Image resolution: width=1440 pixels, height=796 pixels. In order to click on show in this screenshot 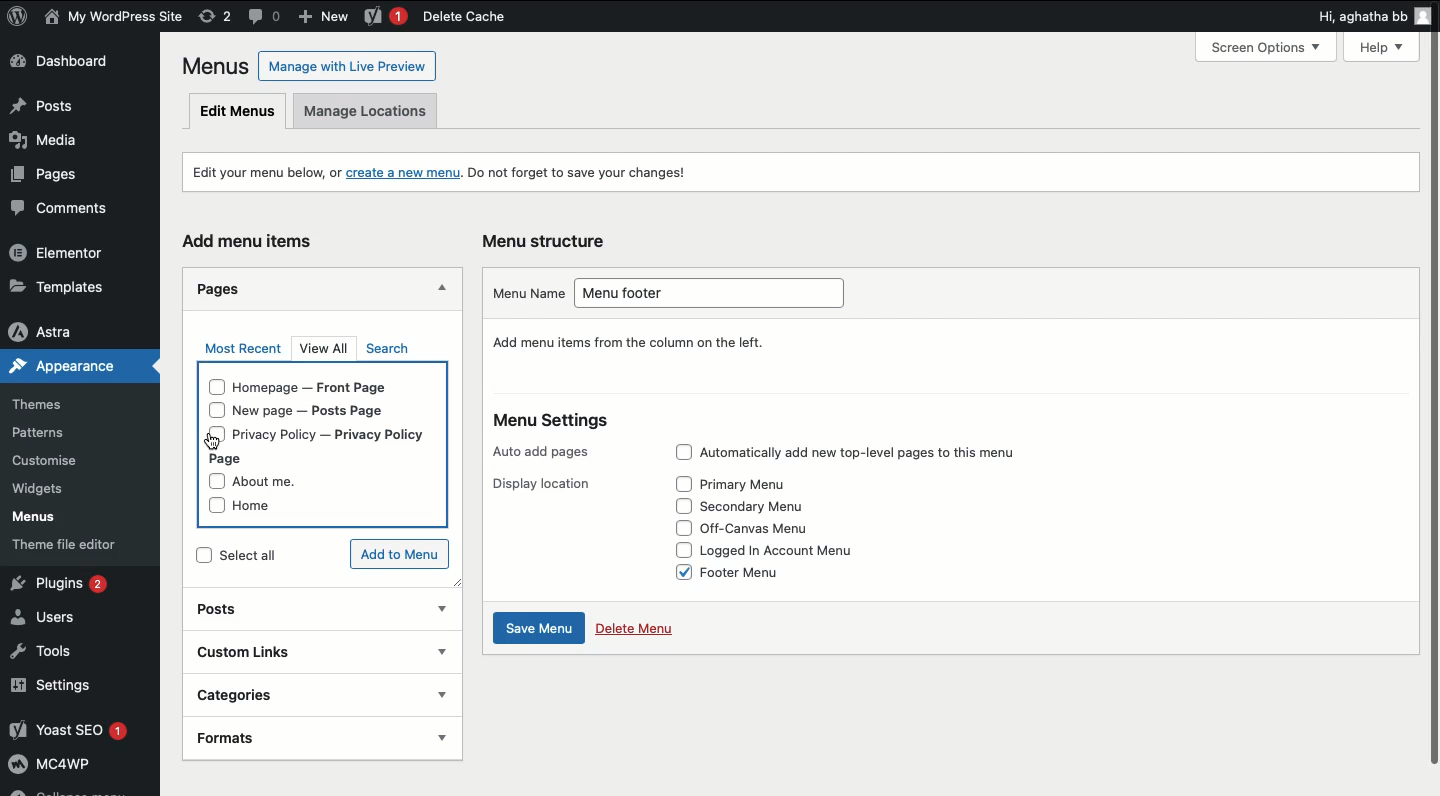, I will do `click(442, 610)`.